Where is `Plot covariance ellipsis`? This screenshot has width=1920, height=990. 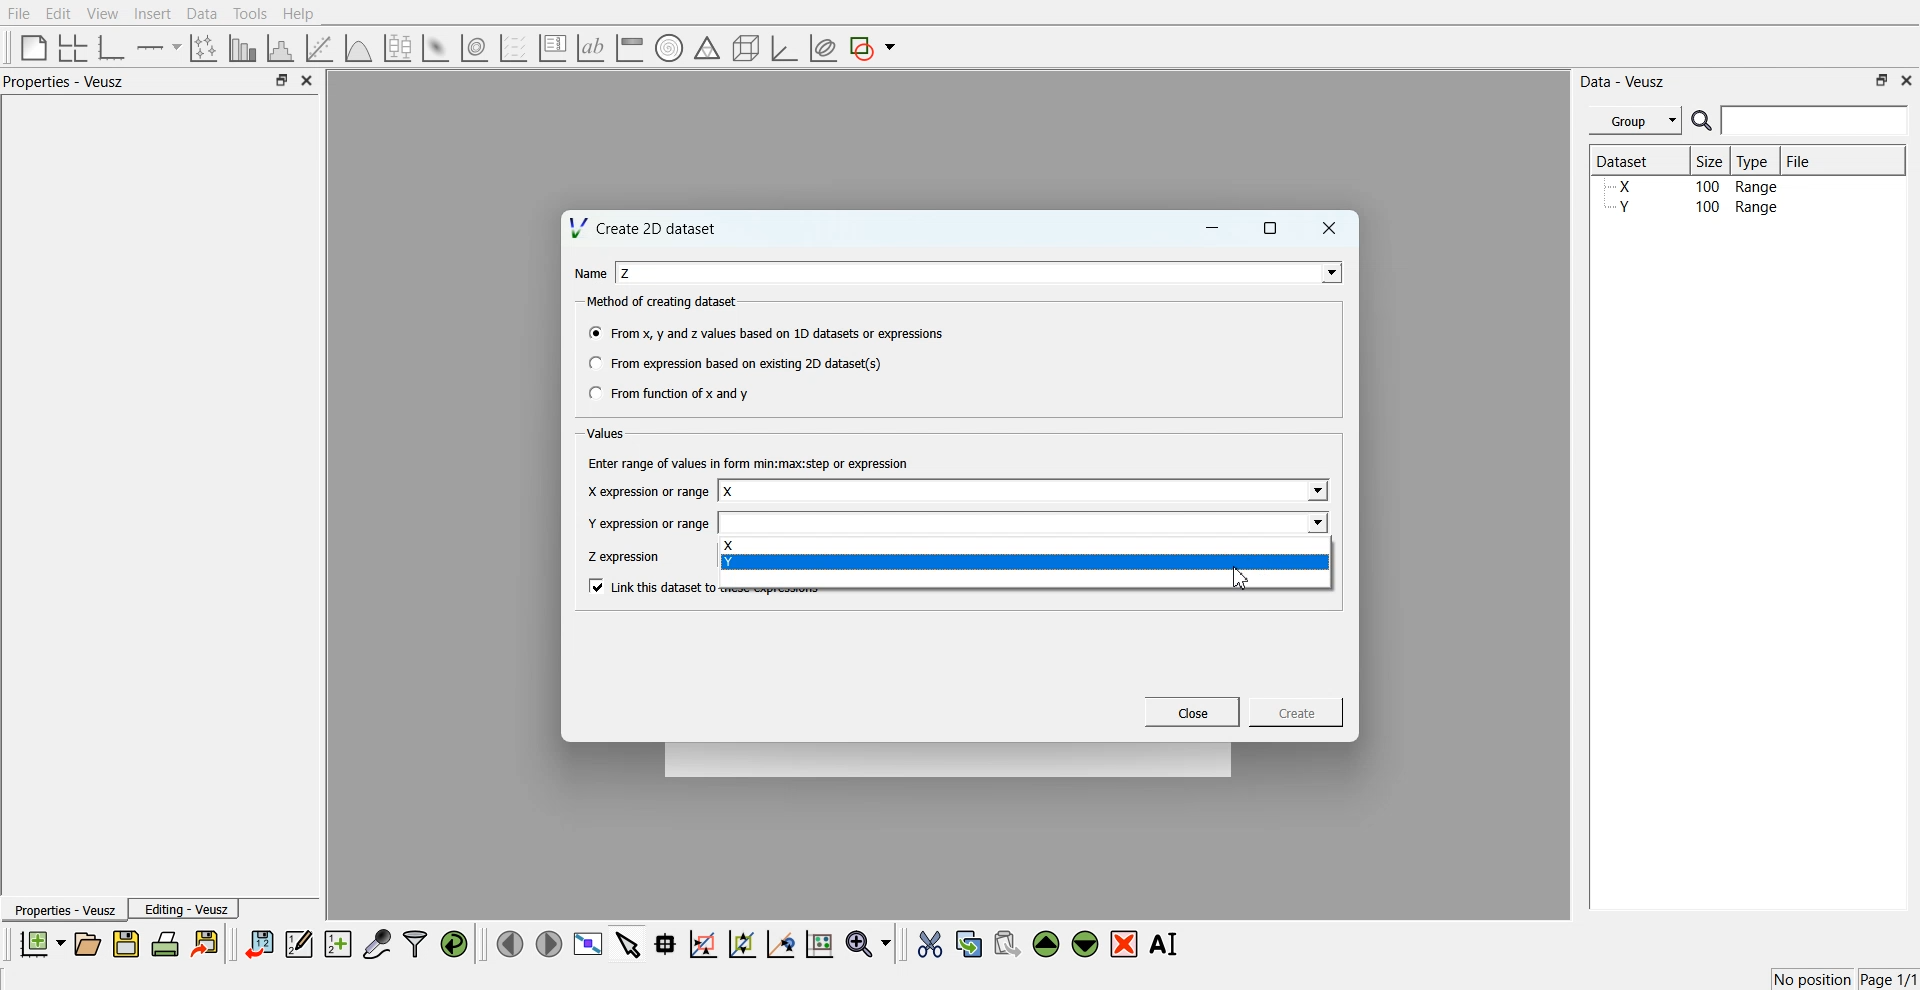
Plot covariance ellipsis is located at coordinates (824, 49).